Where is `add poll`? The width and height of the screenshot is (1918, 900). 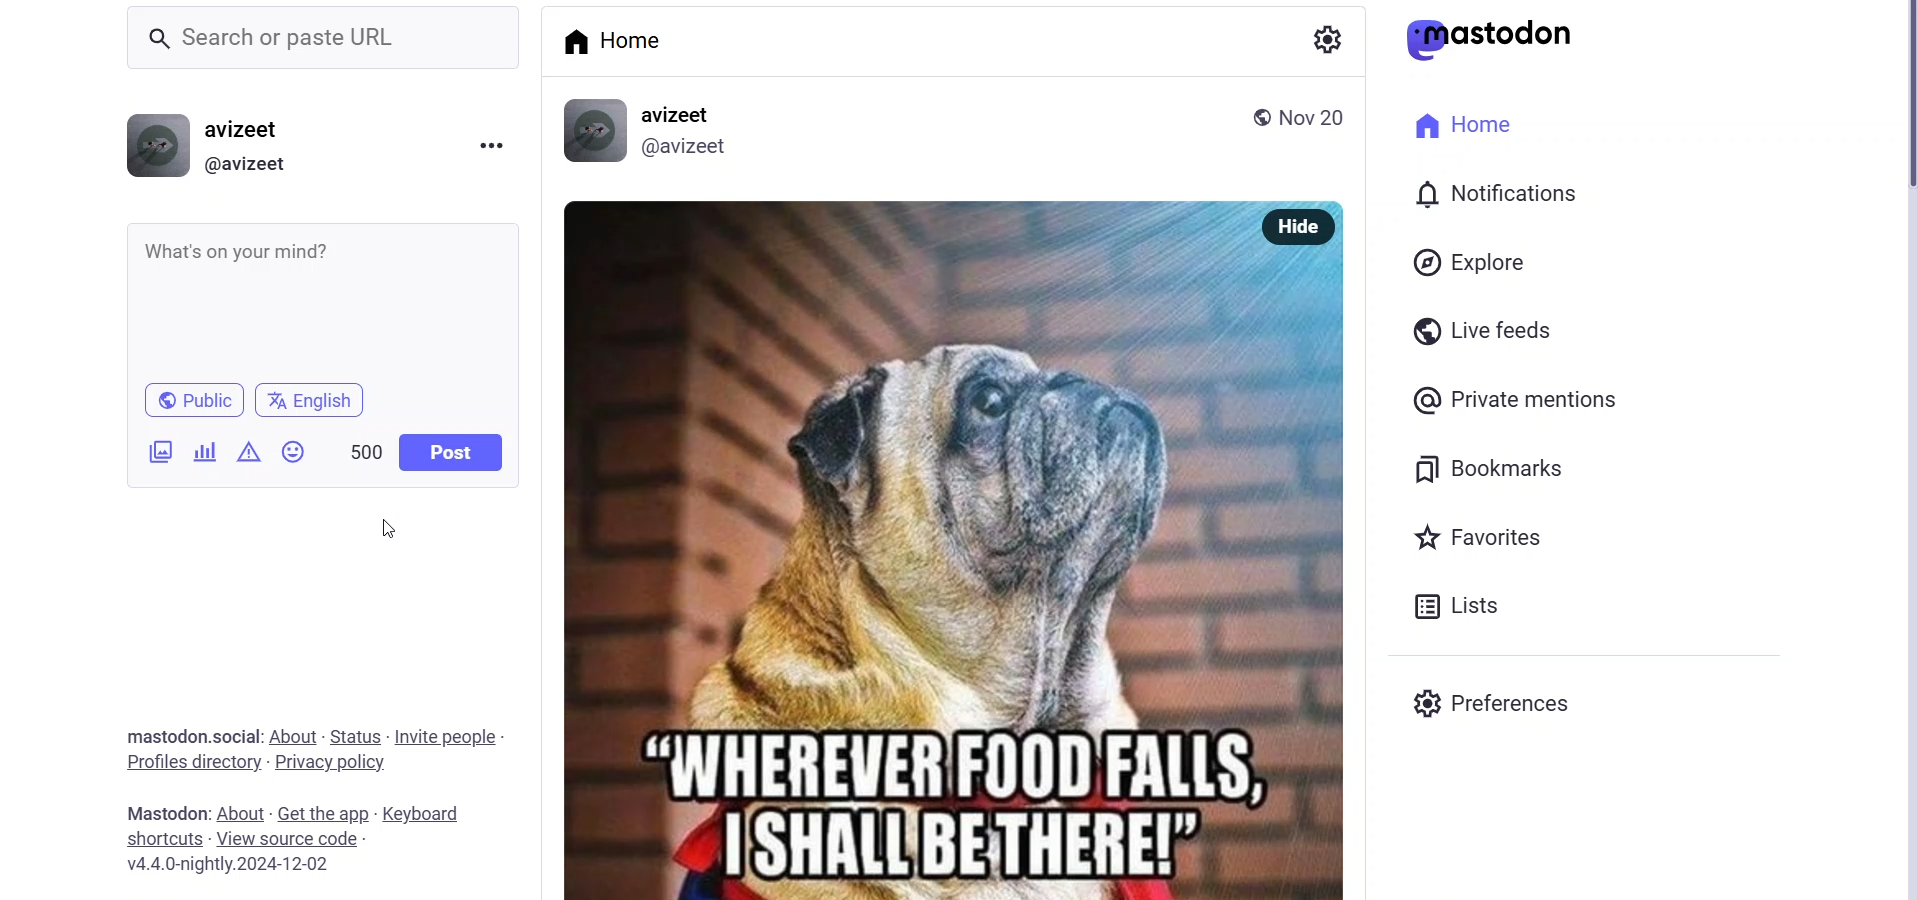
add poll is located at coordinates (204, 450).